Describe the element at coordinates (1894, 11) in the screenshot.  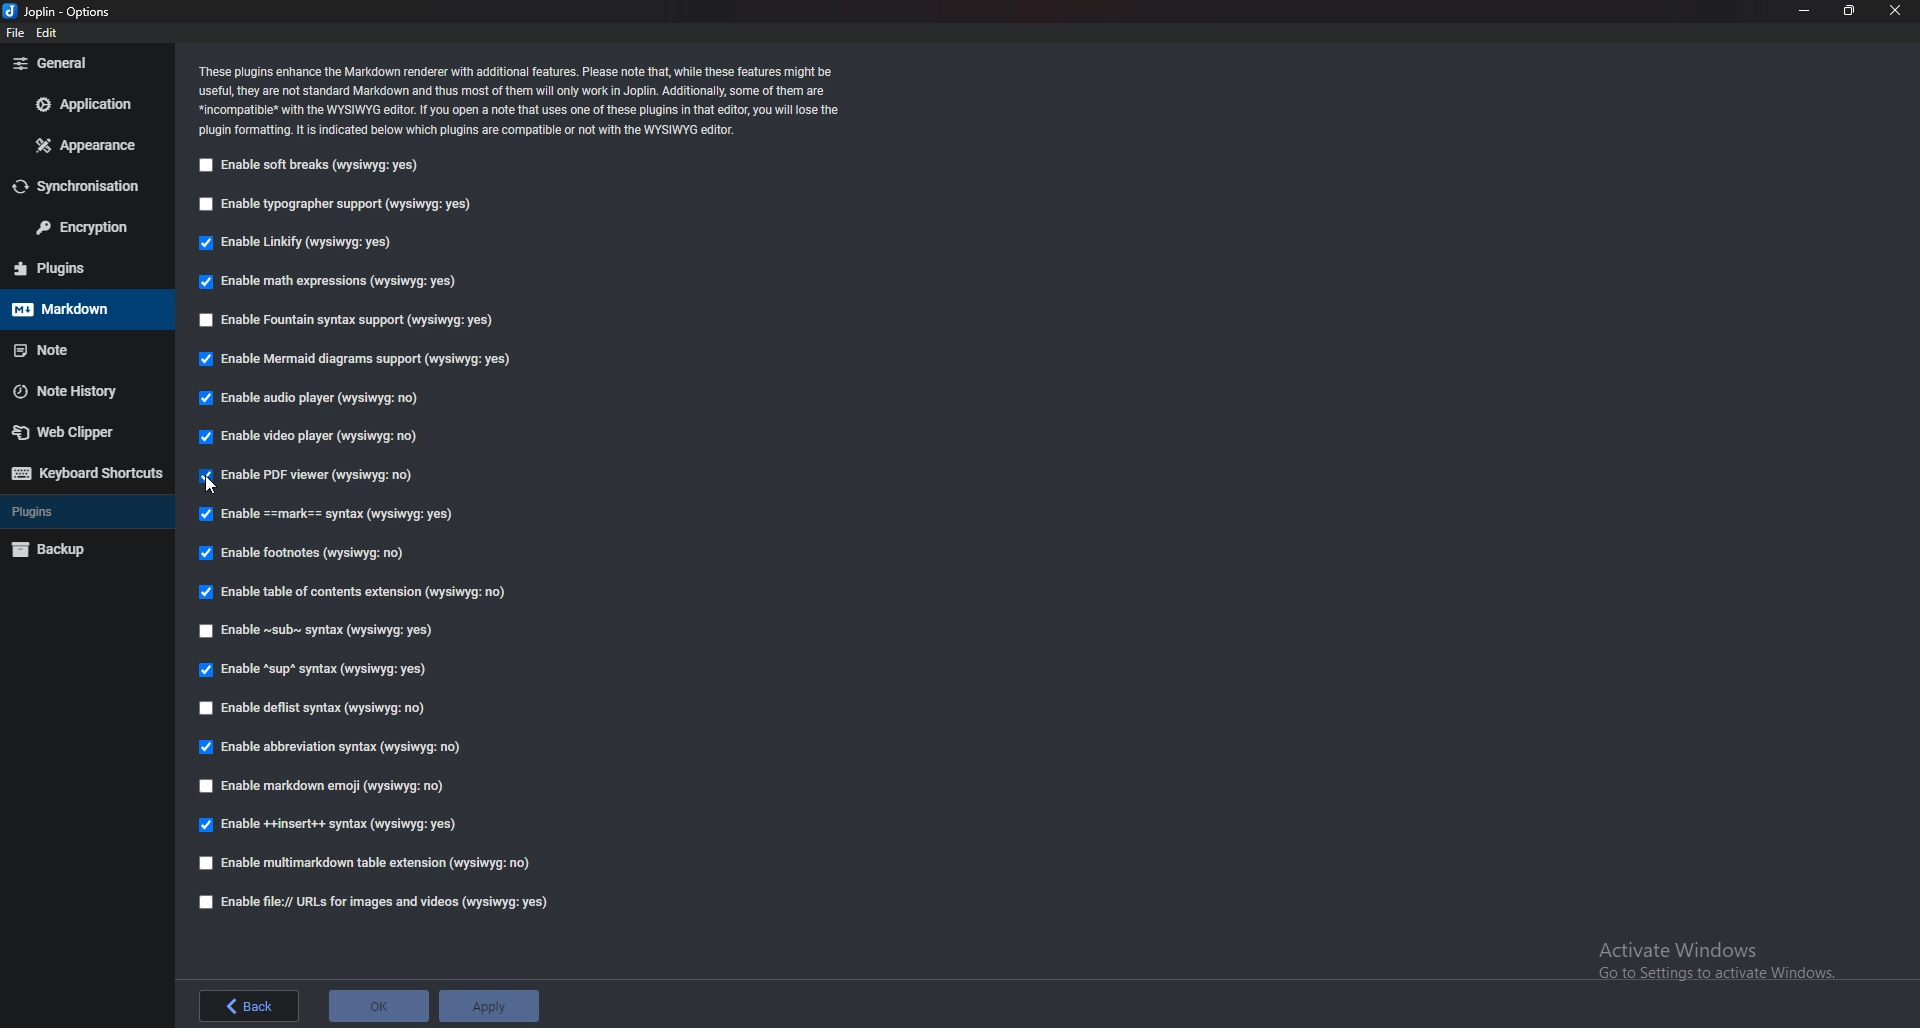
I see `close` at that location.